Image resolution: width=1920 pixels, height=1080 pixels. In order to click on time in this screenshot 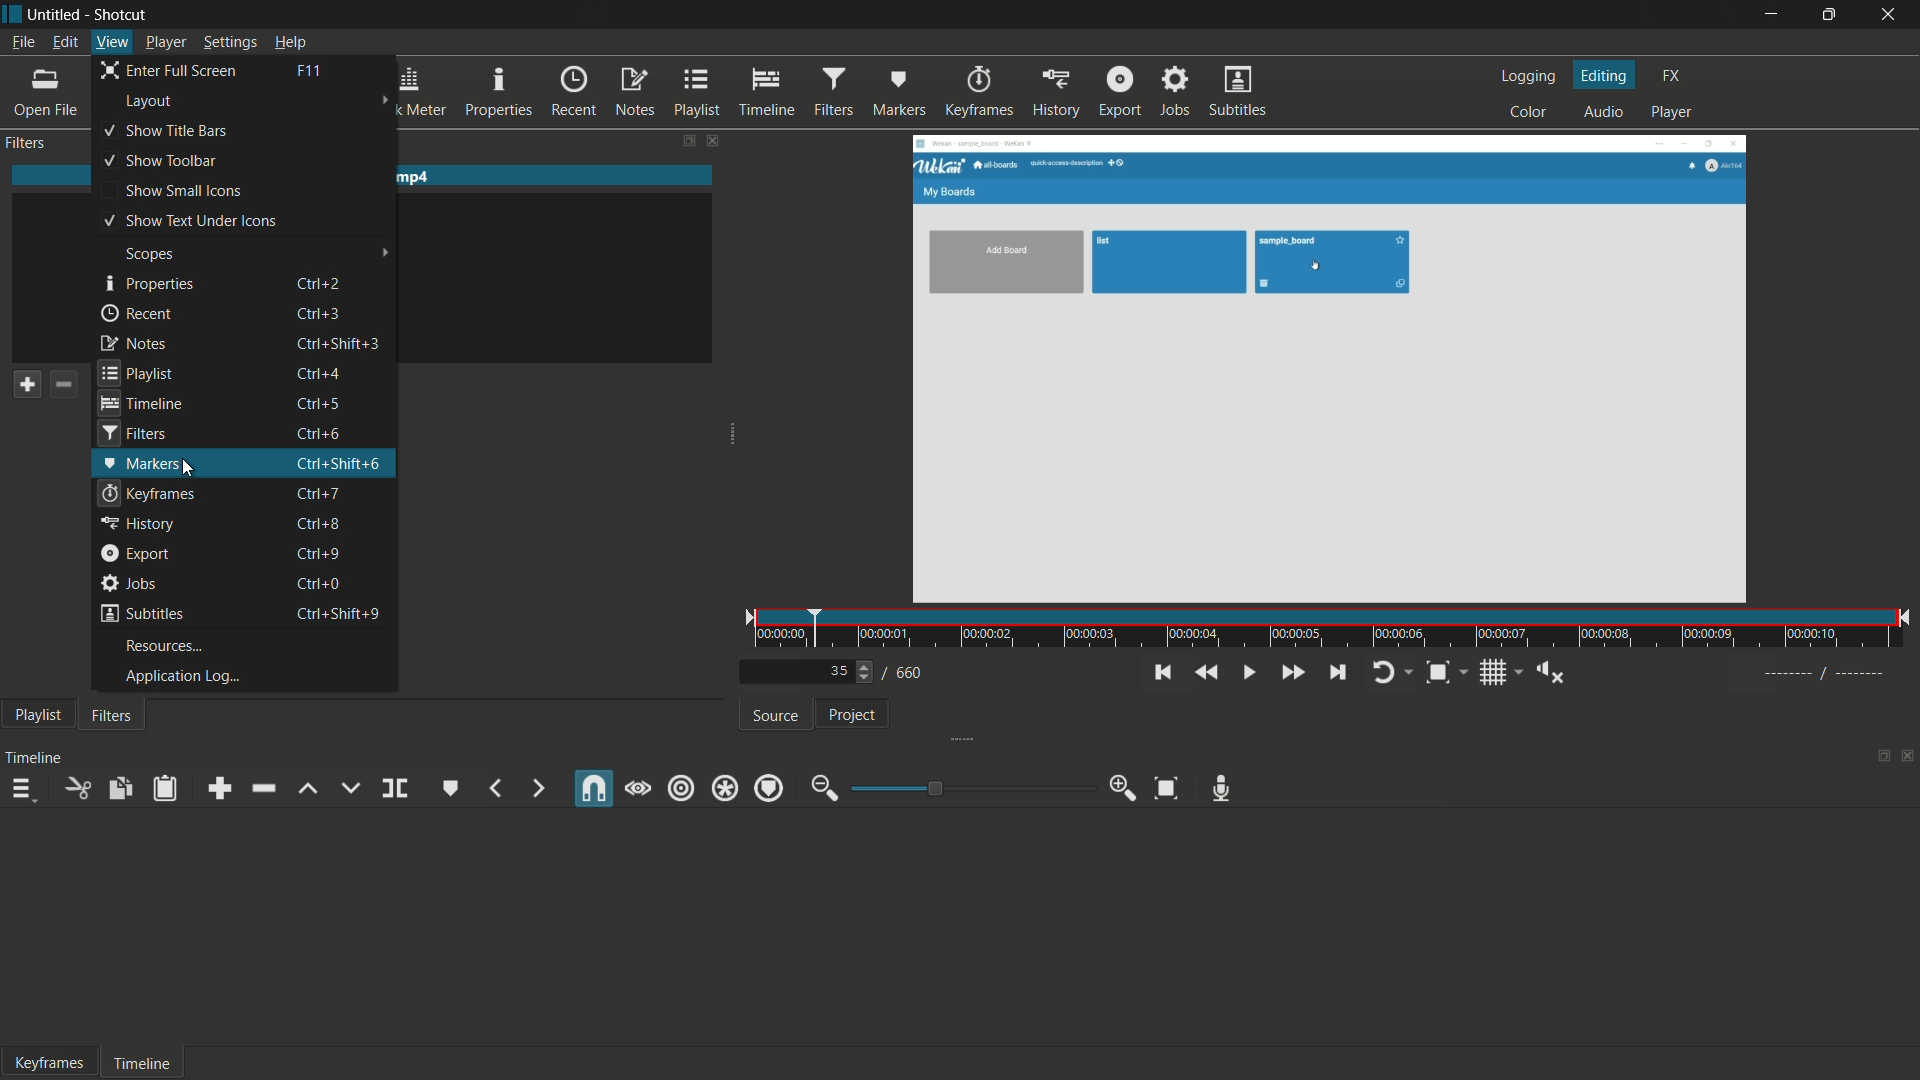, I will do `click(1330, 628)`.